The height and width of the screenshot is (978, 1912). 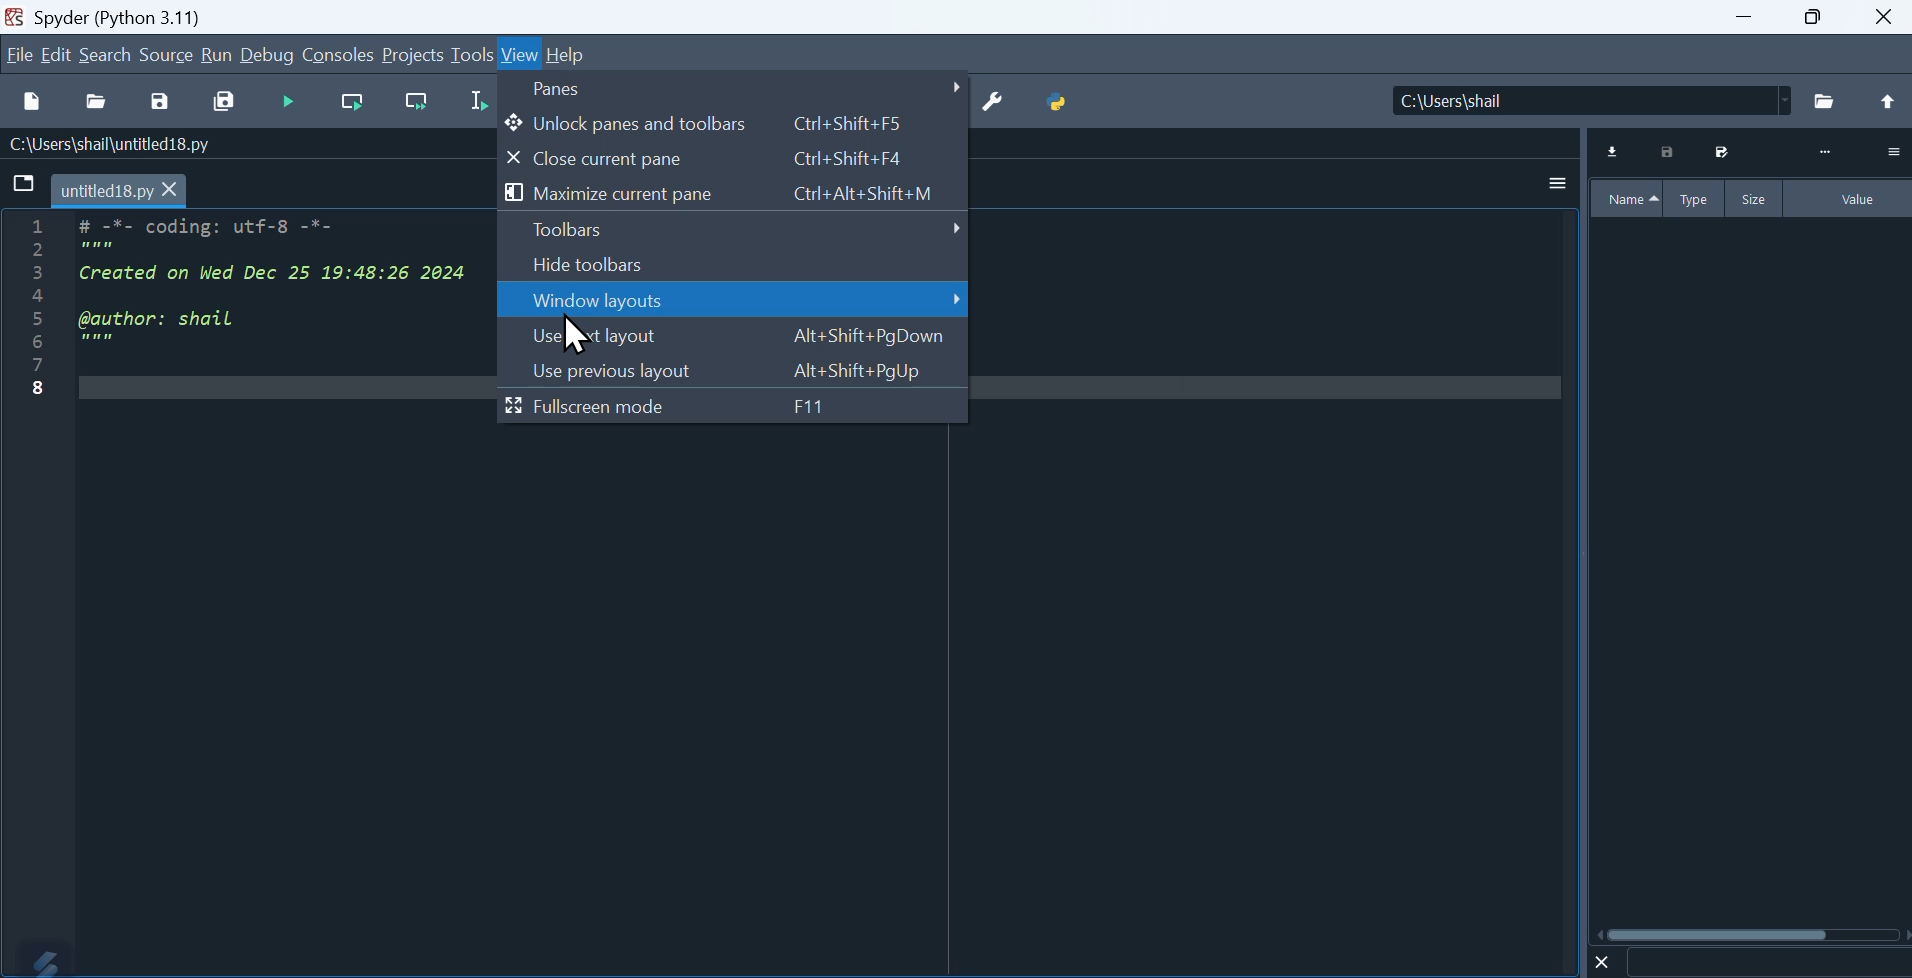 I want to click on Edit, so click(x=59, y=54).